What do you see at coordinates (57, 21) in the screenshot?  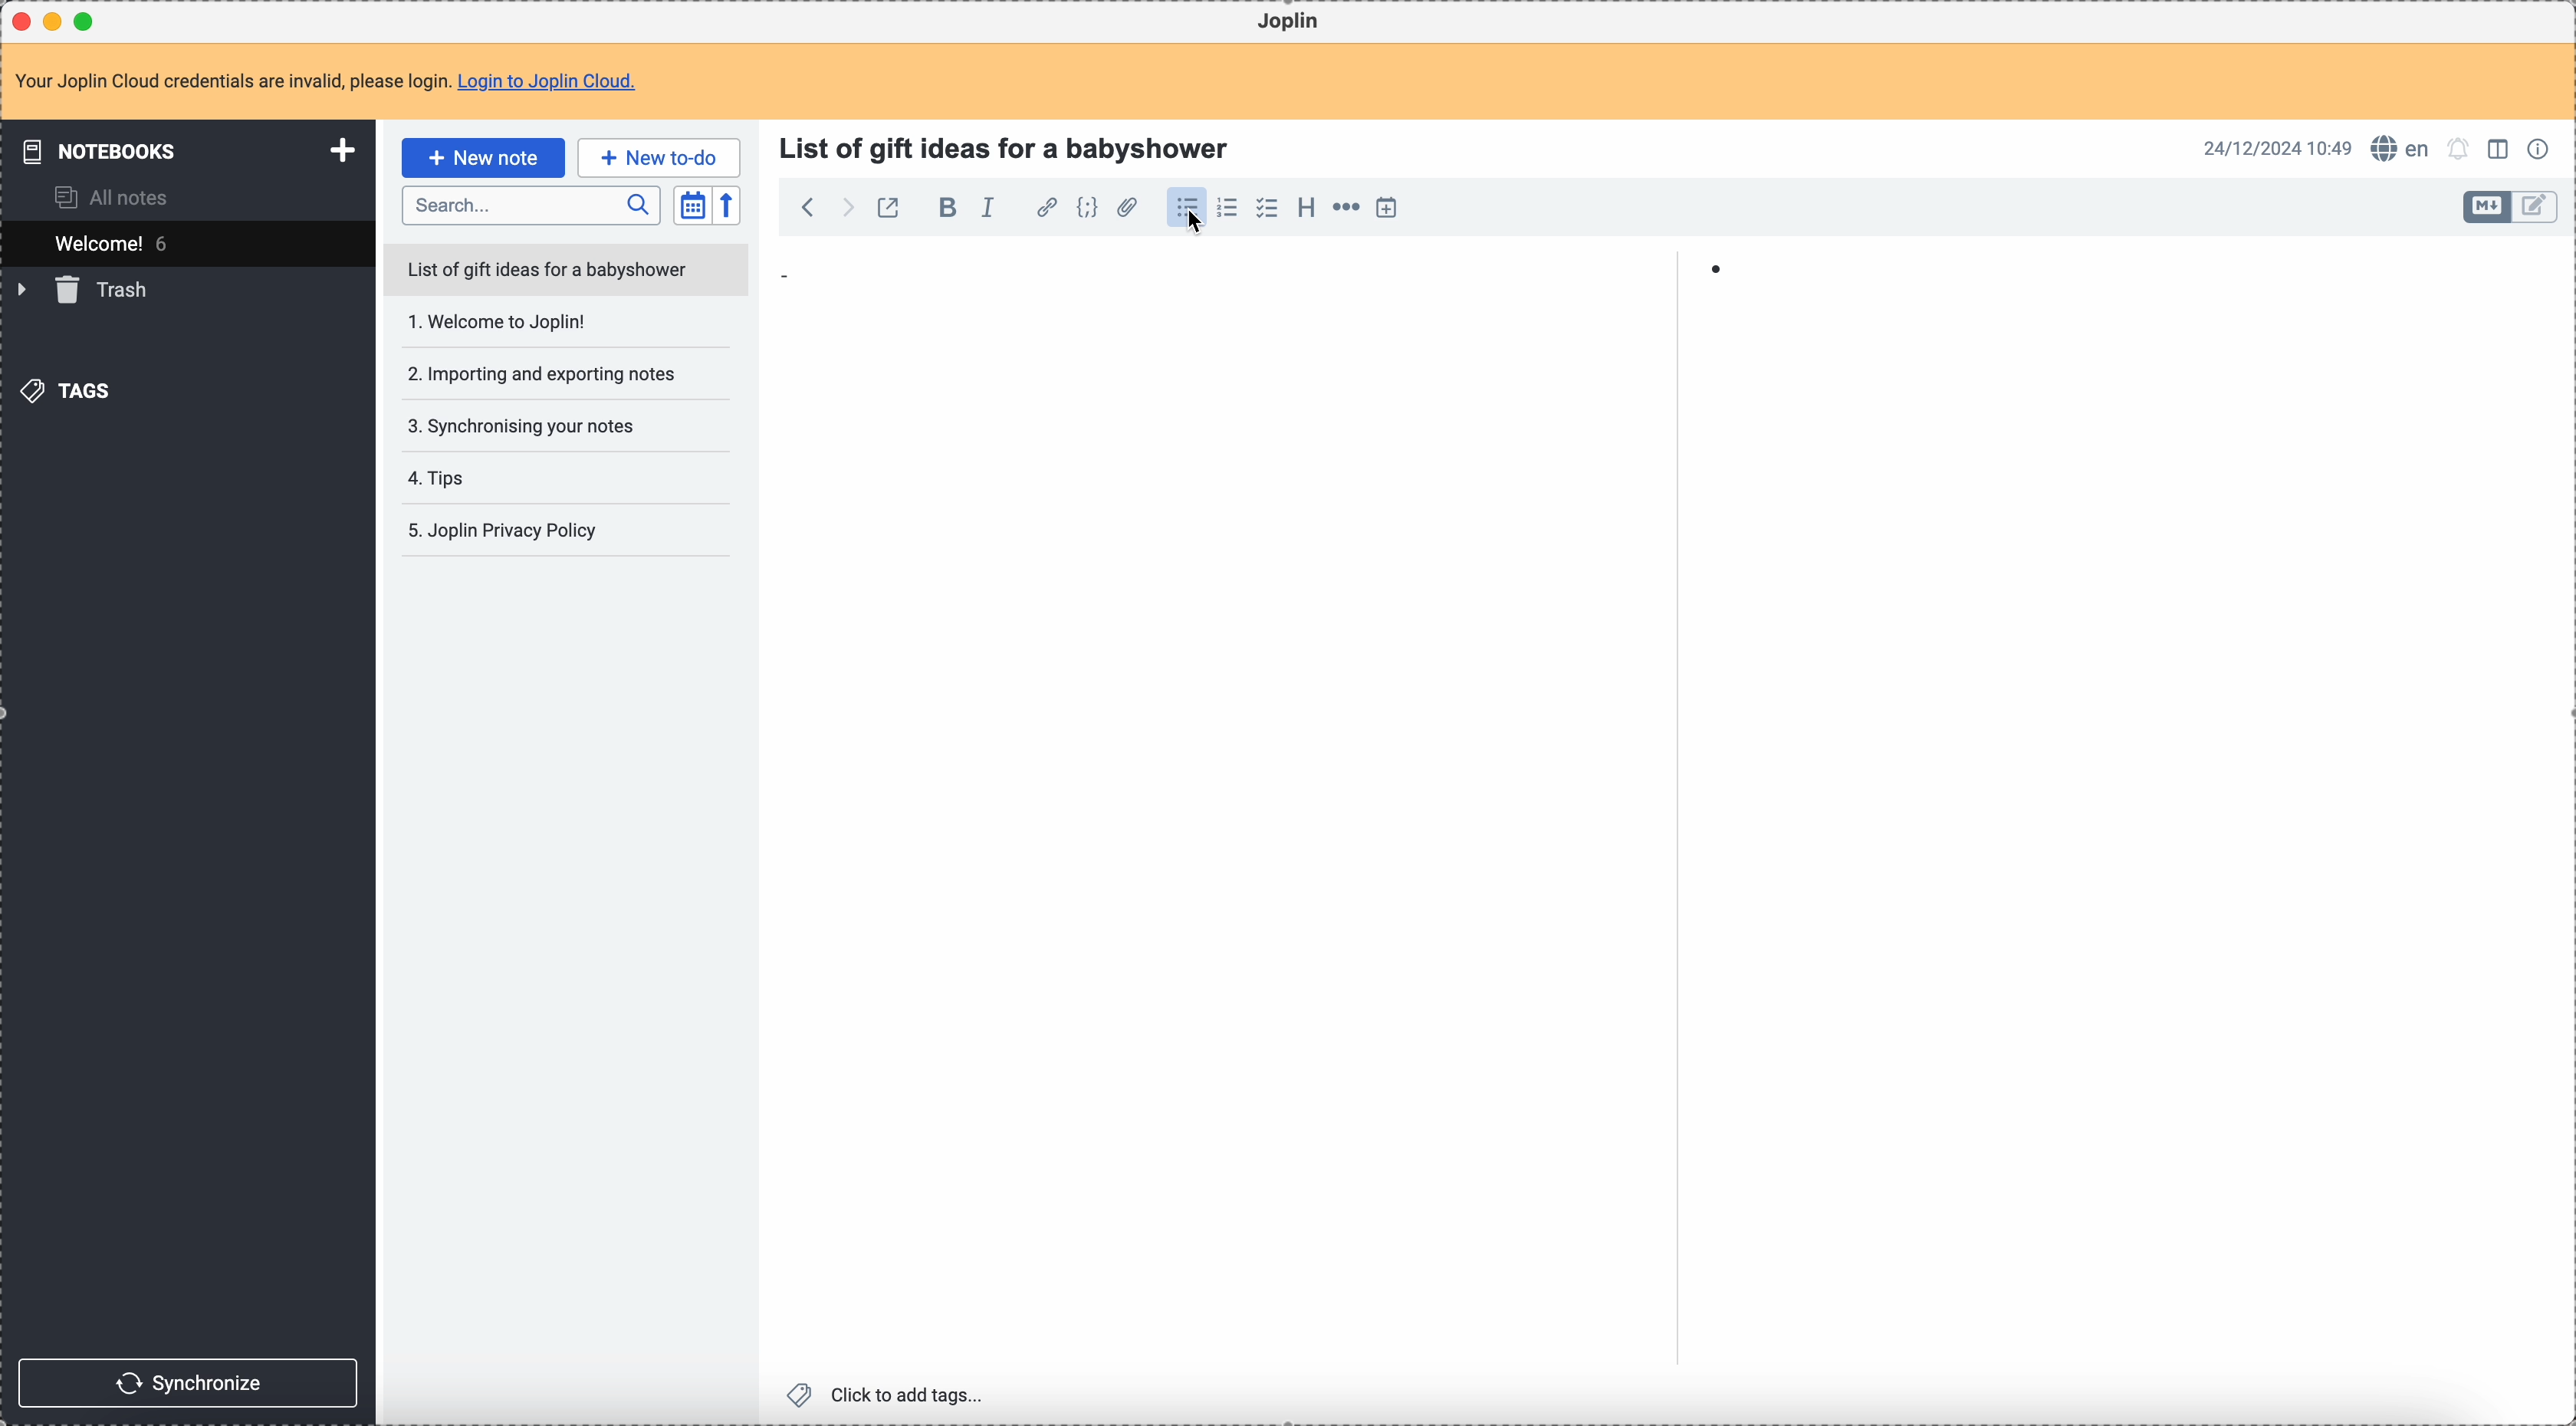 I see `minimize Joplin` at bounding box center [57, 21].